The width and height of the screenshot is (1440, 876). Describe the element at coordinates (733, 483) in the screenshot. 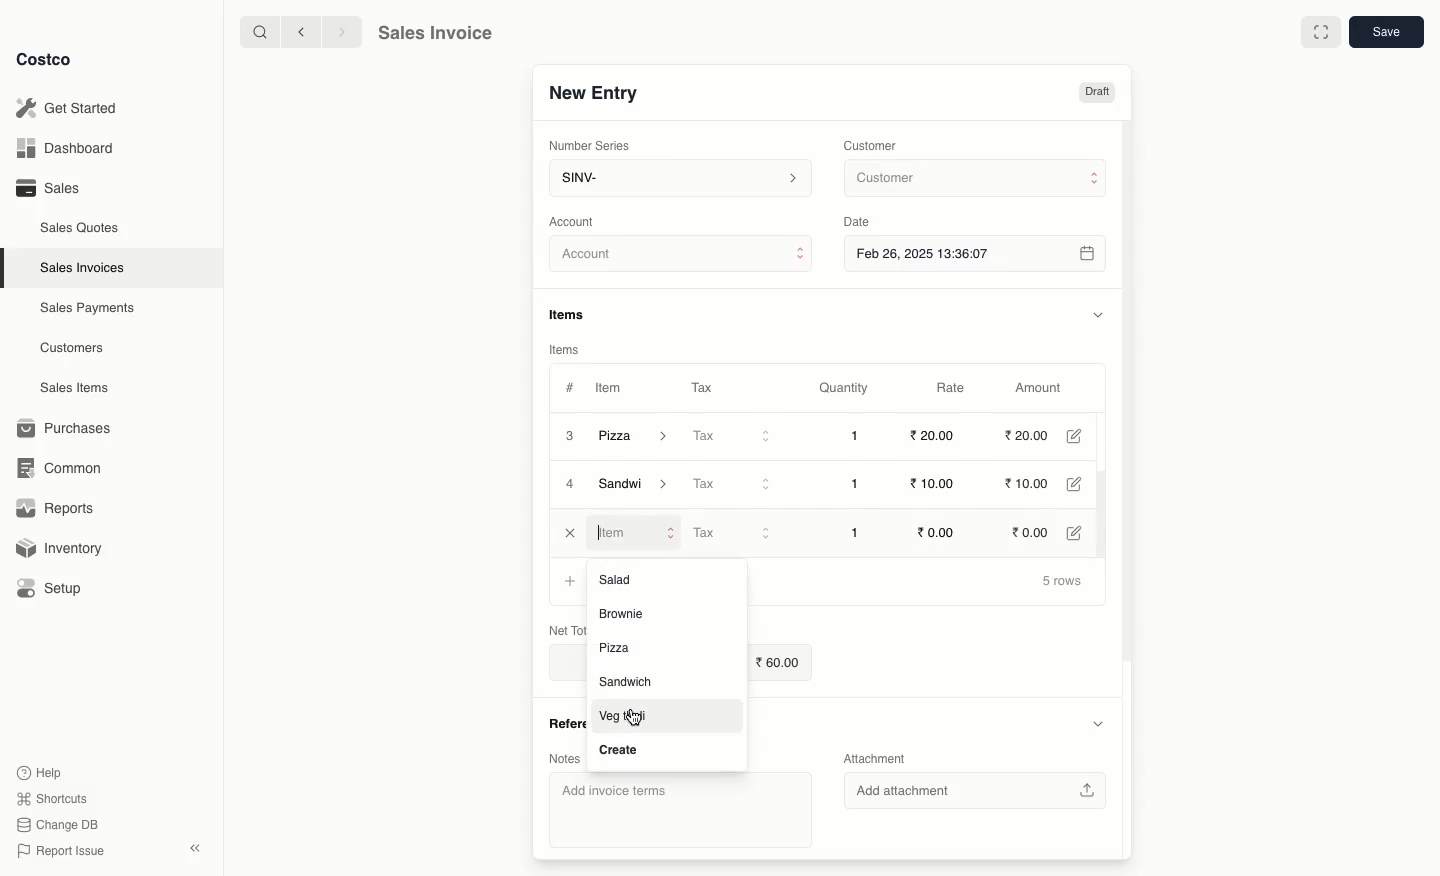

I see `Tax` at that location.